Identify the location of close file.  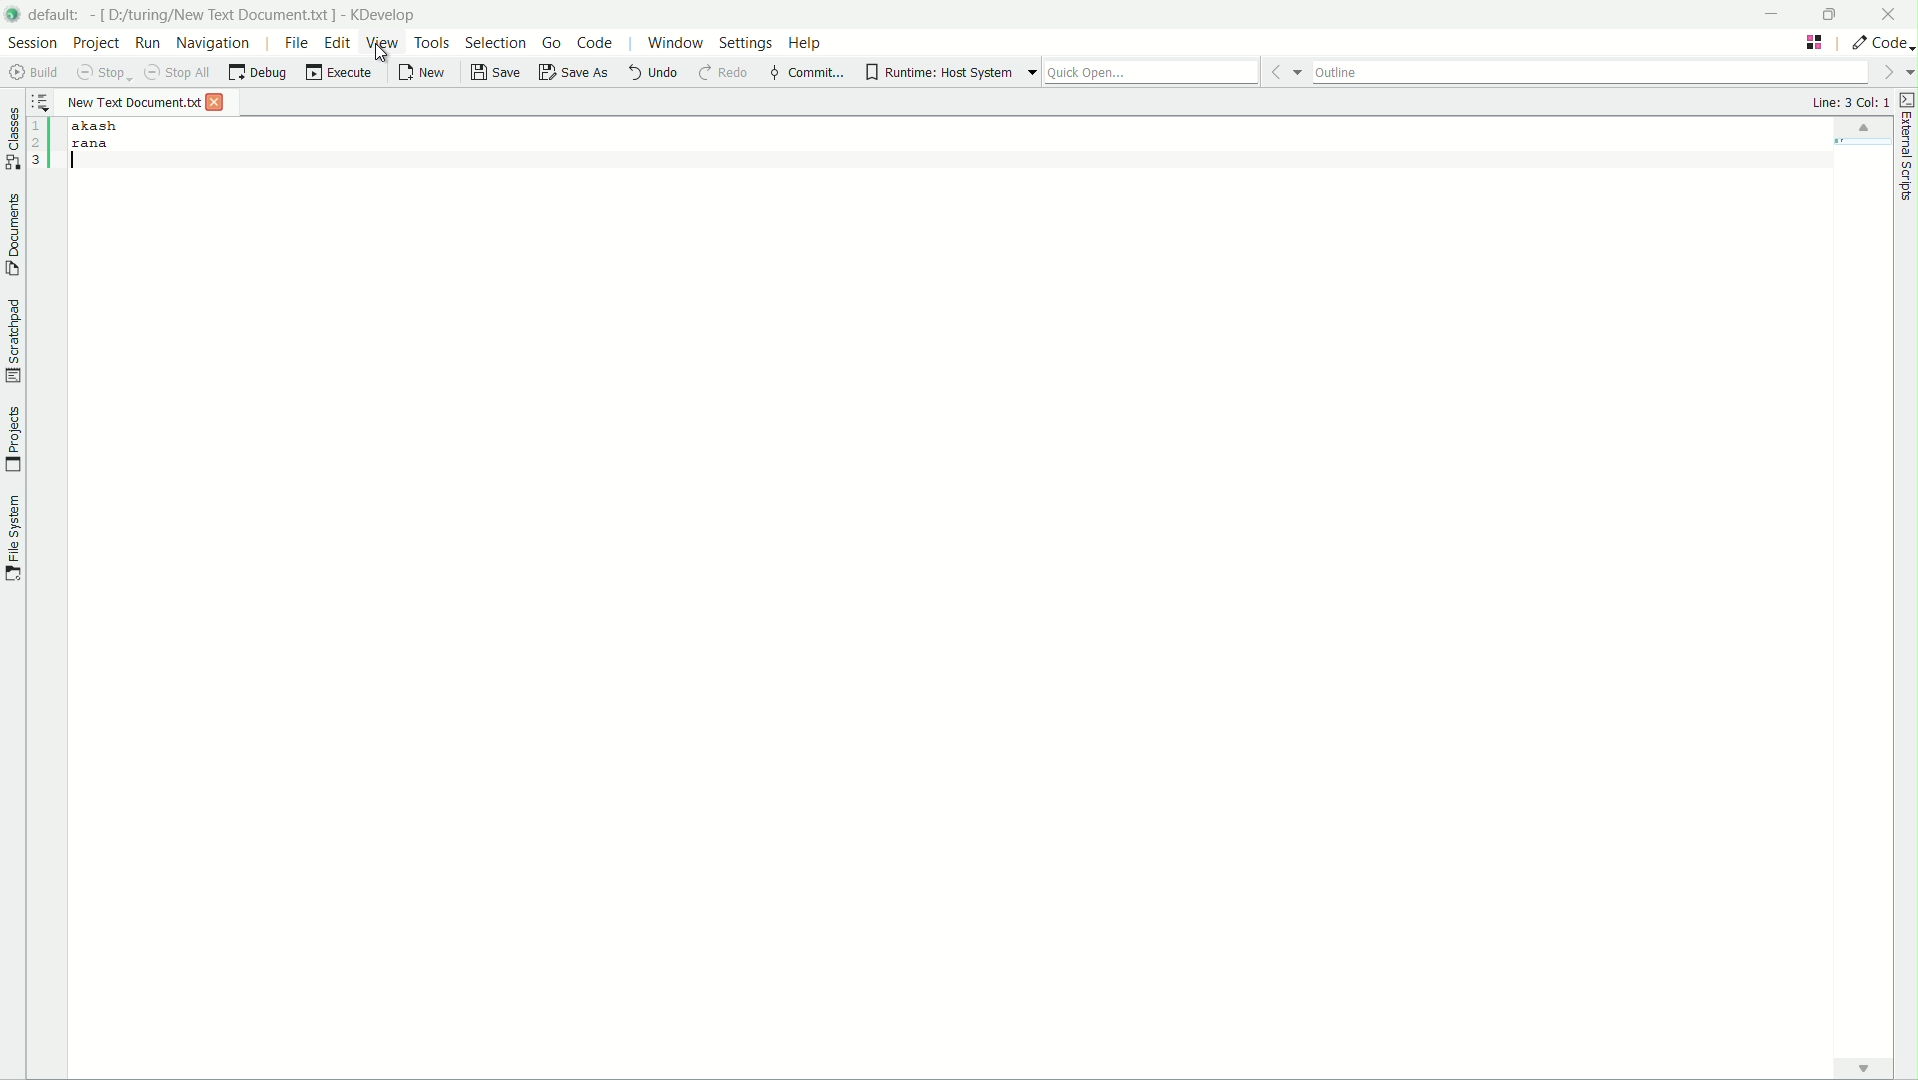
(216, 103).